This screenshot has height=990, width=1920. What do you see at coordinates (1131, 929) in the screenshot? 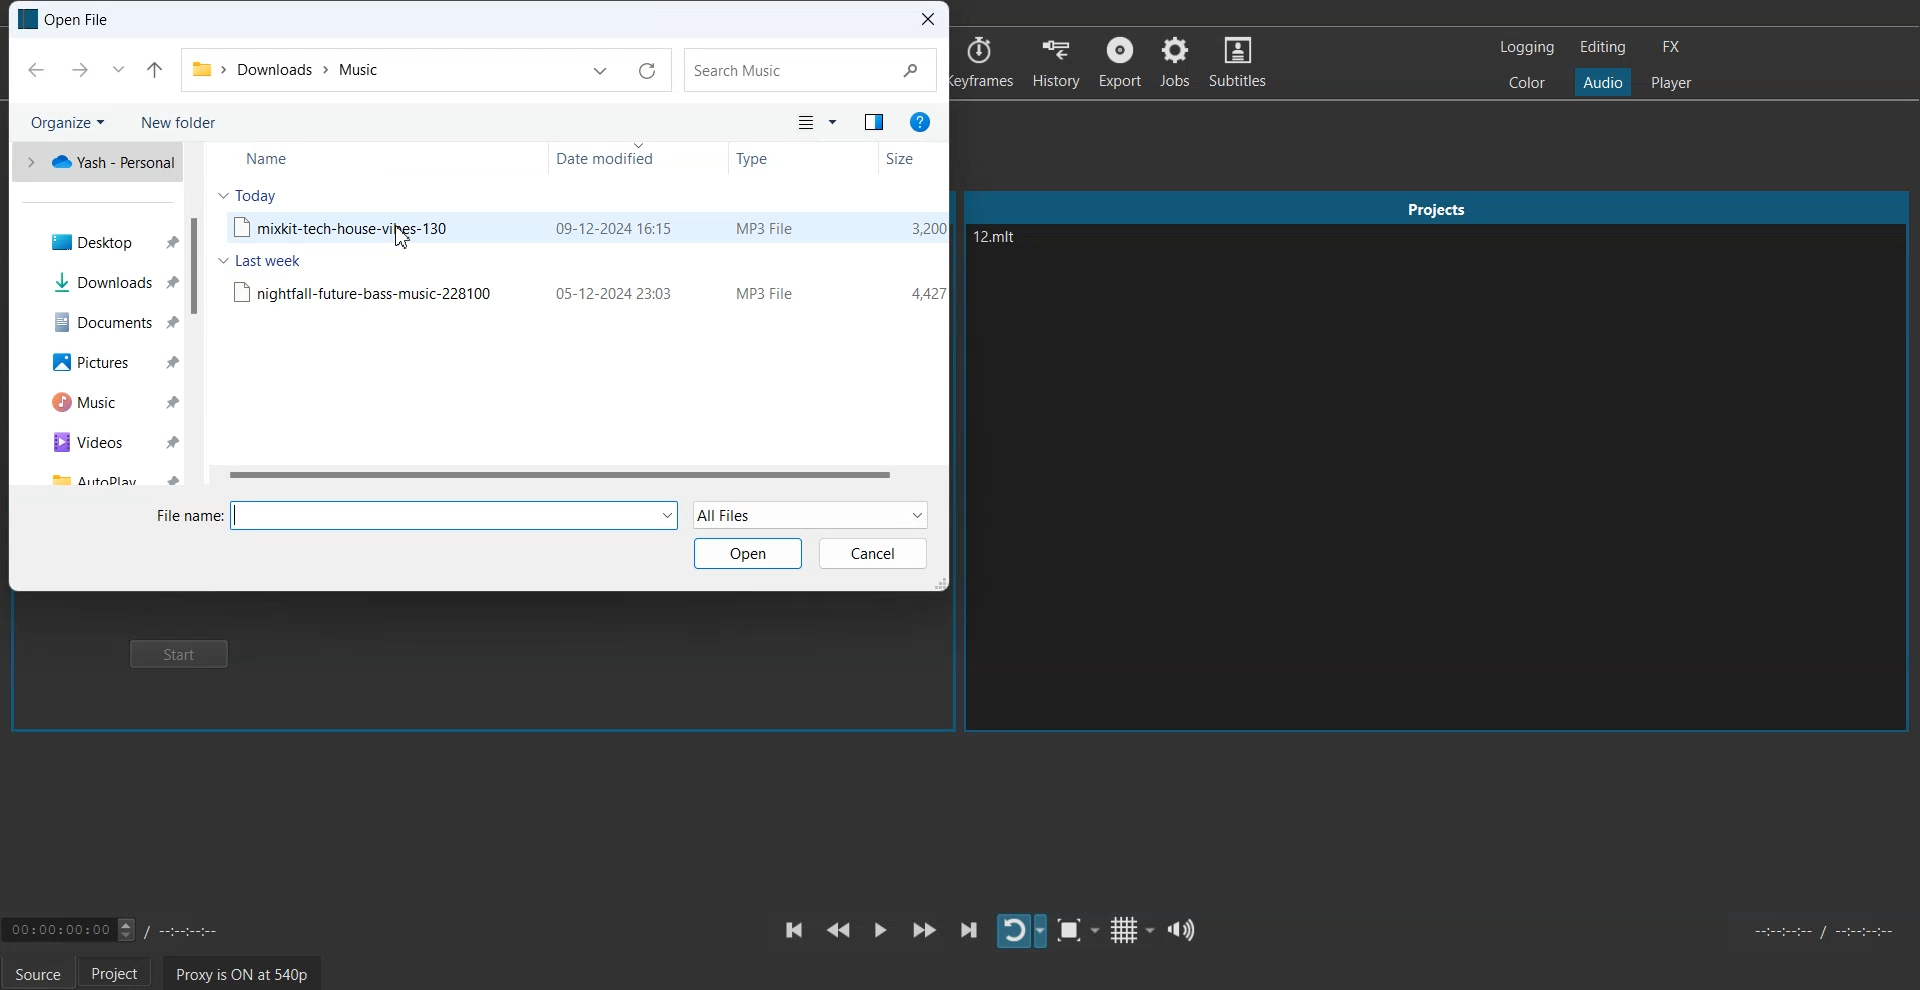
I see `Toggle grid display` at bounding box center [1131, 929].